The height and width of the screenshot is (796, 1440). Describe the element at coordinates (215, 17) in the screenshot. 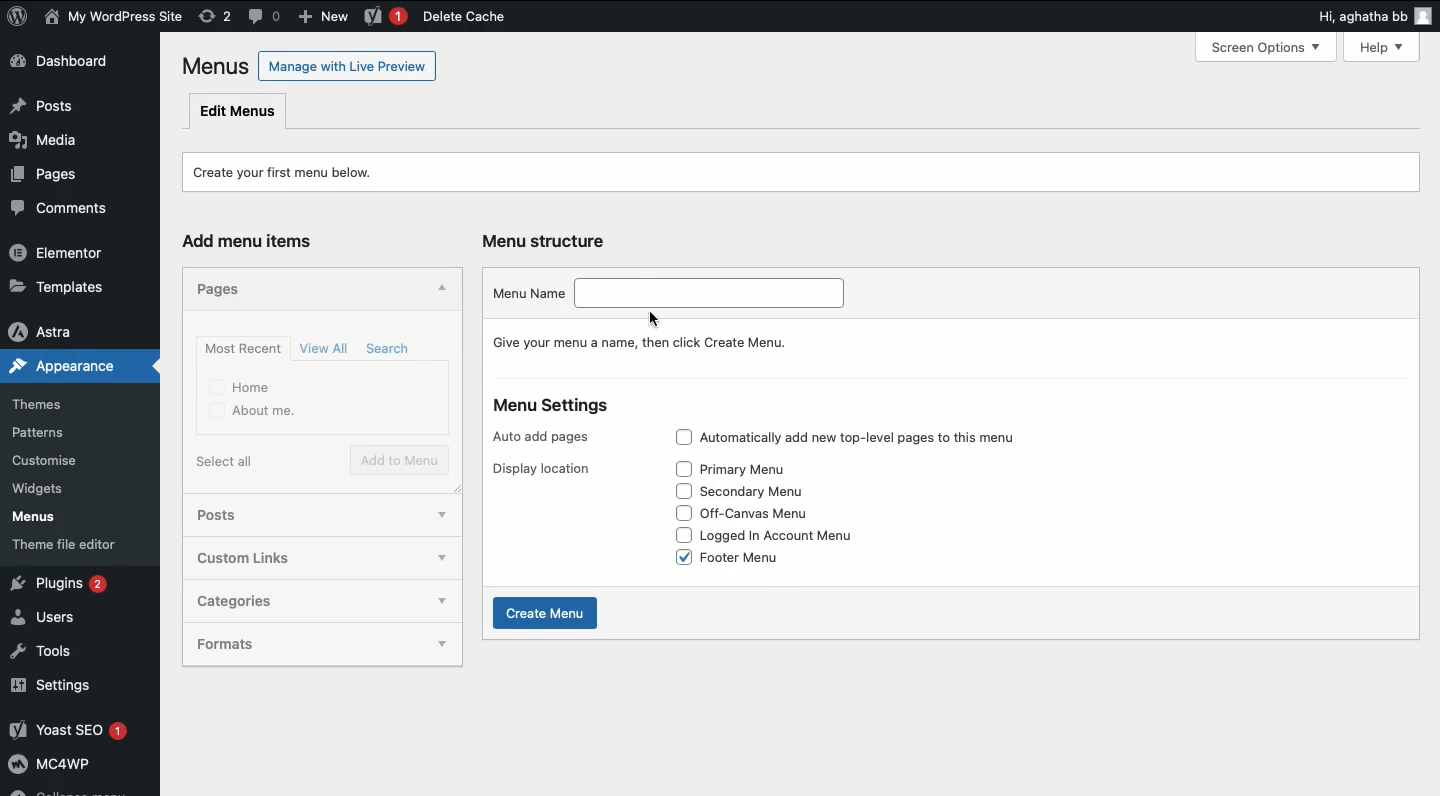

I see `Revision` at that location.